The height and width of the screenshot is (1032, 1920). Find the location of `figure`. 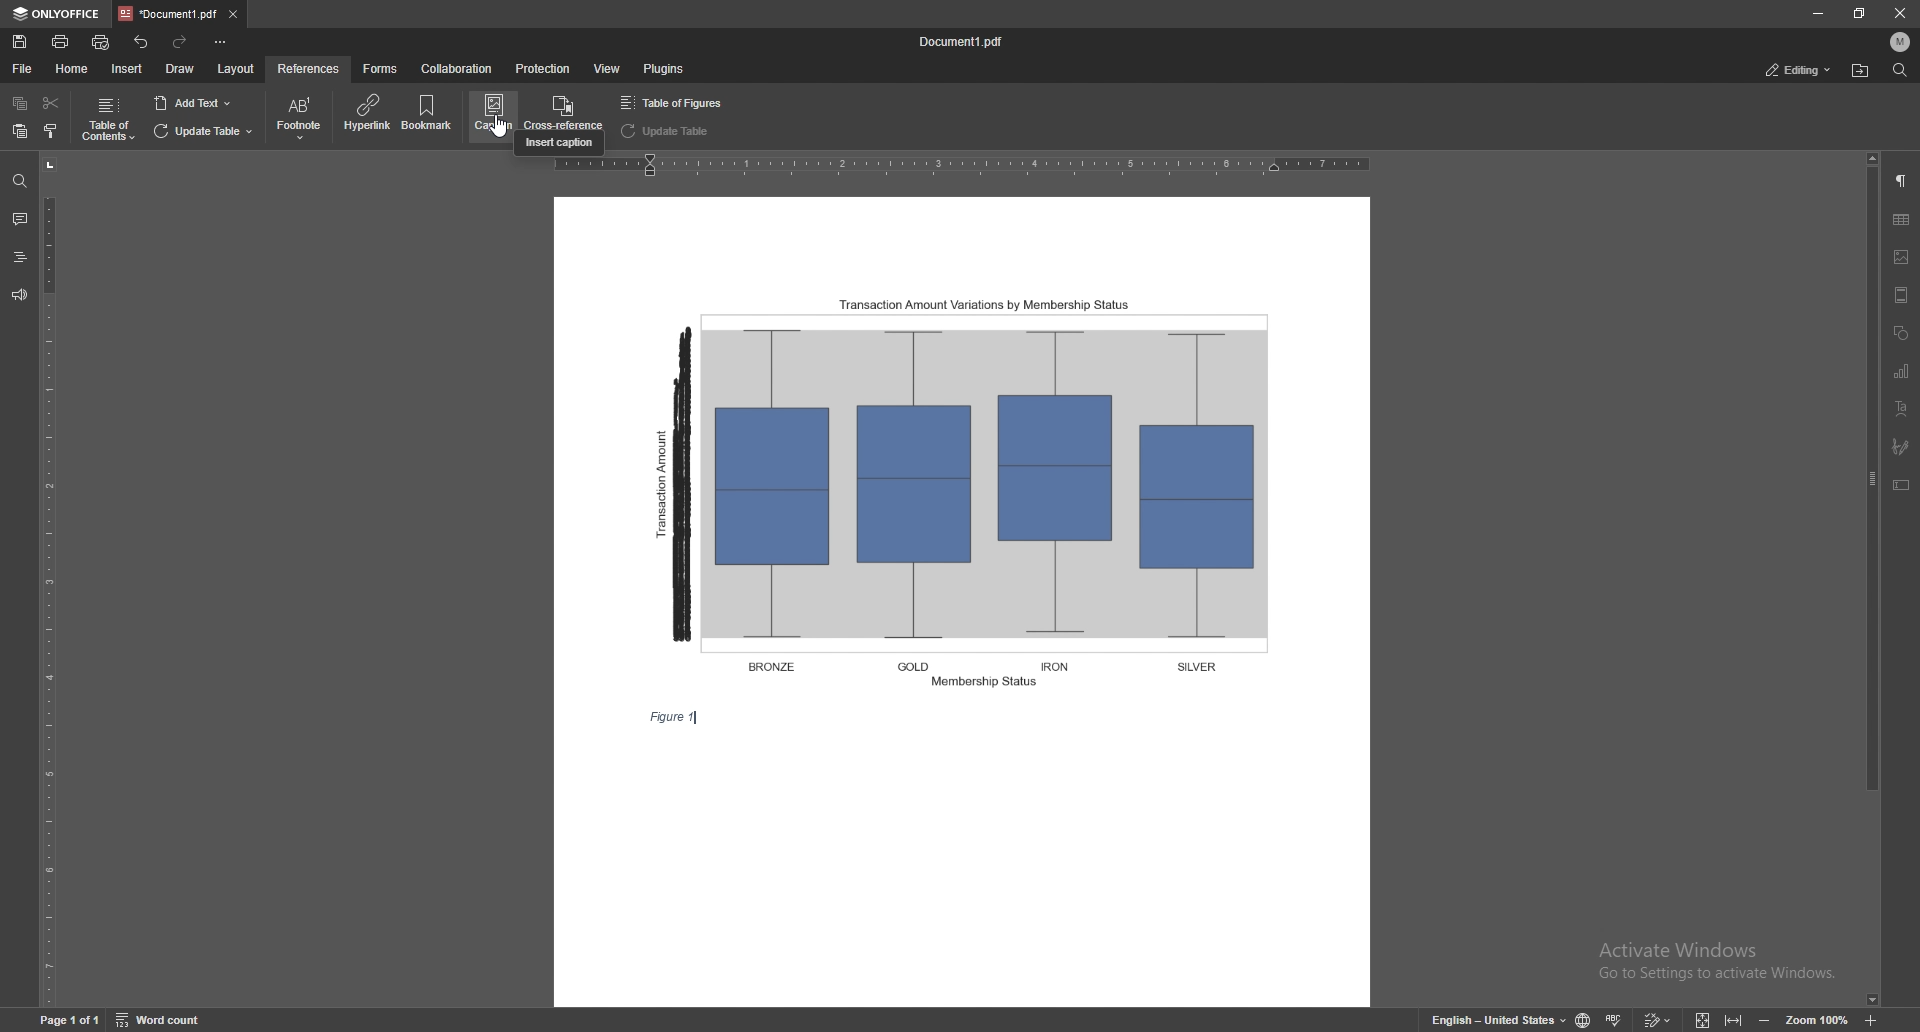

figure is located at coordinates (970, 478).